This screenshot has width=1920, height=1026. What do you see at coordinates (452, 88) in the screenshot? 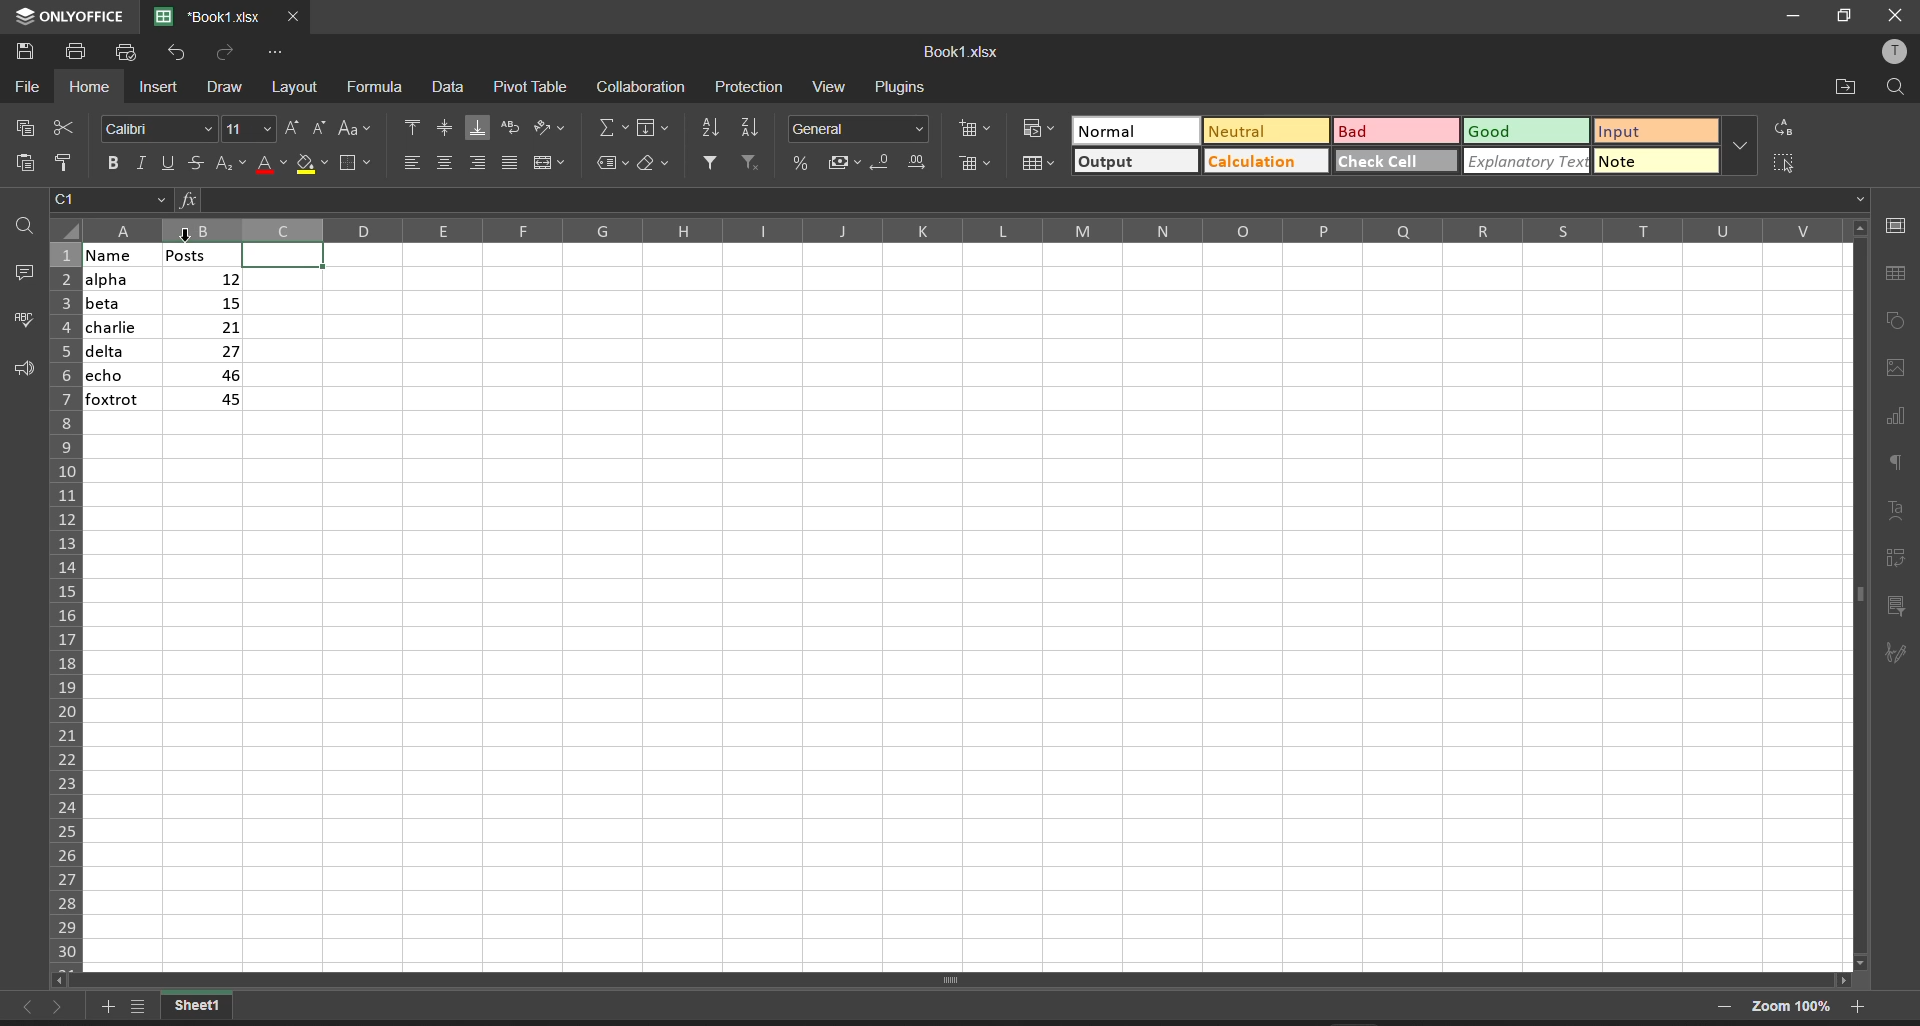
I see `data` at bounding box center [452, 88].